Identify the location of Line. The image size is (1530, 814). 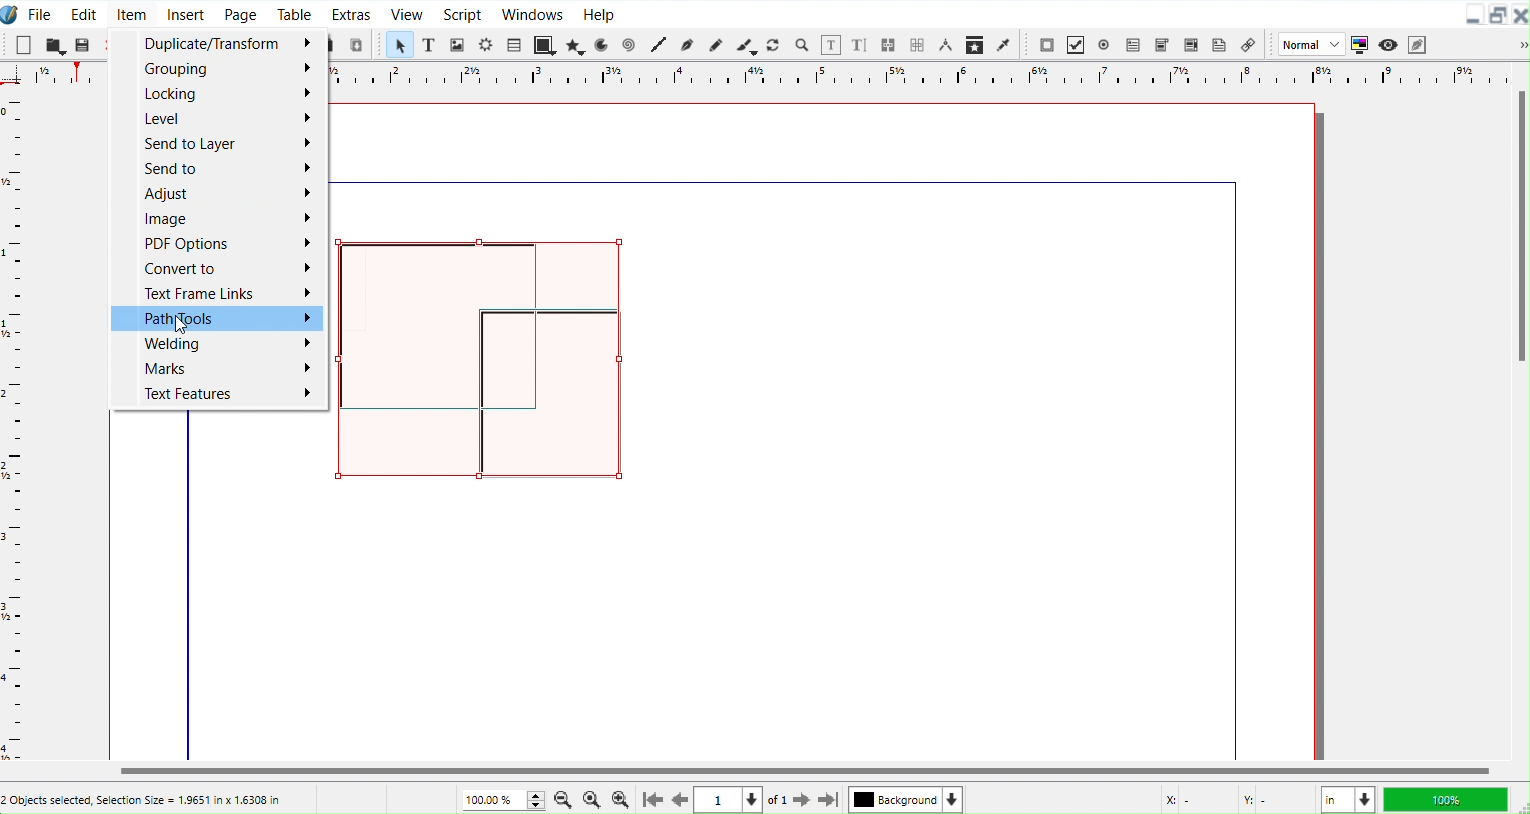
(661, 46).